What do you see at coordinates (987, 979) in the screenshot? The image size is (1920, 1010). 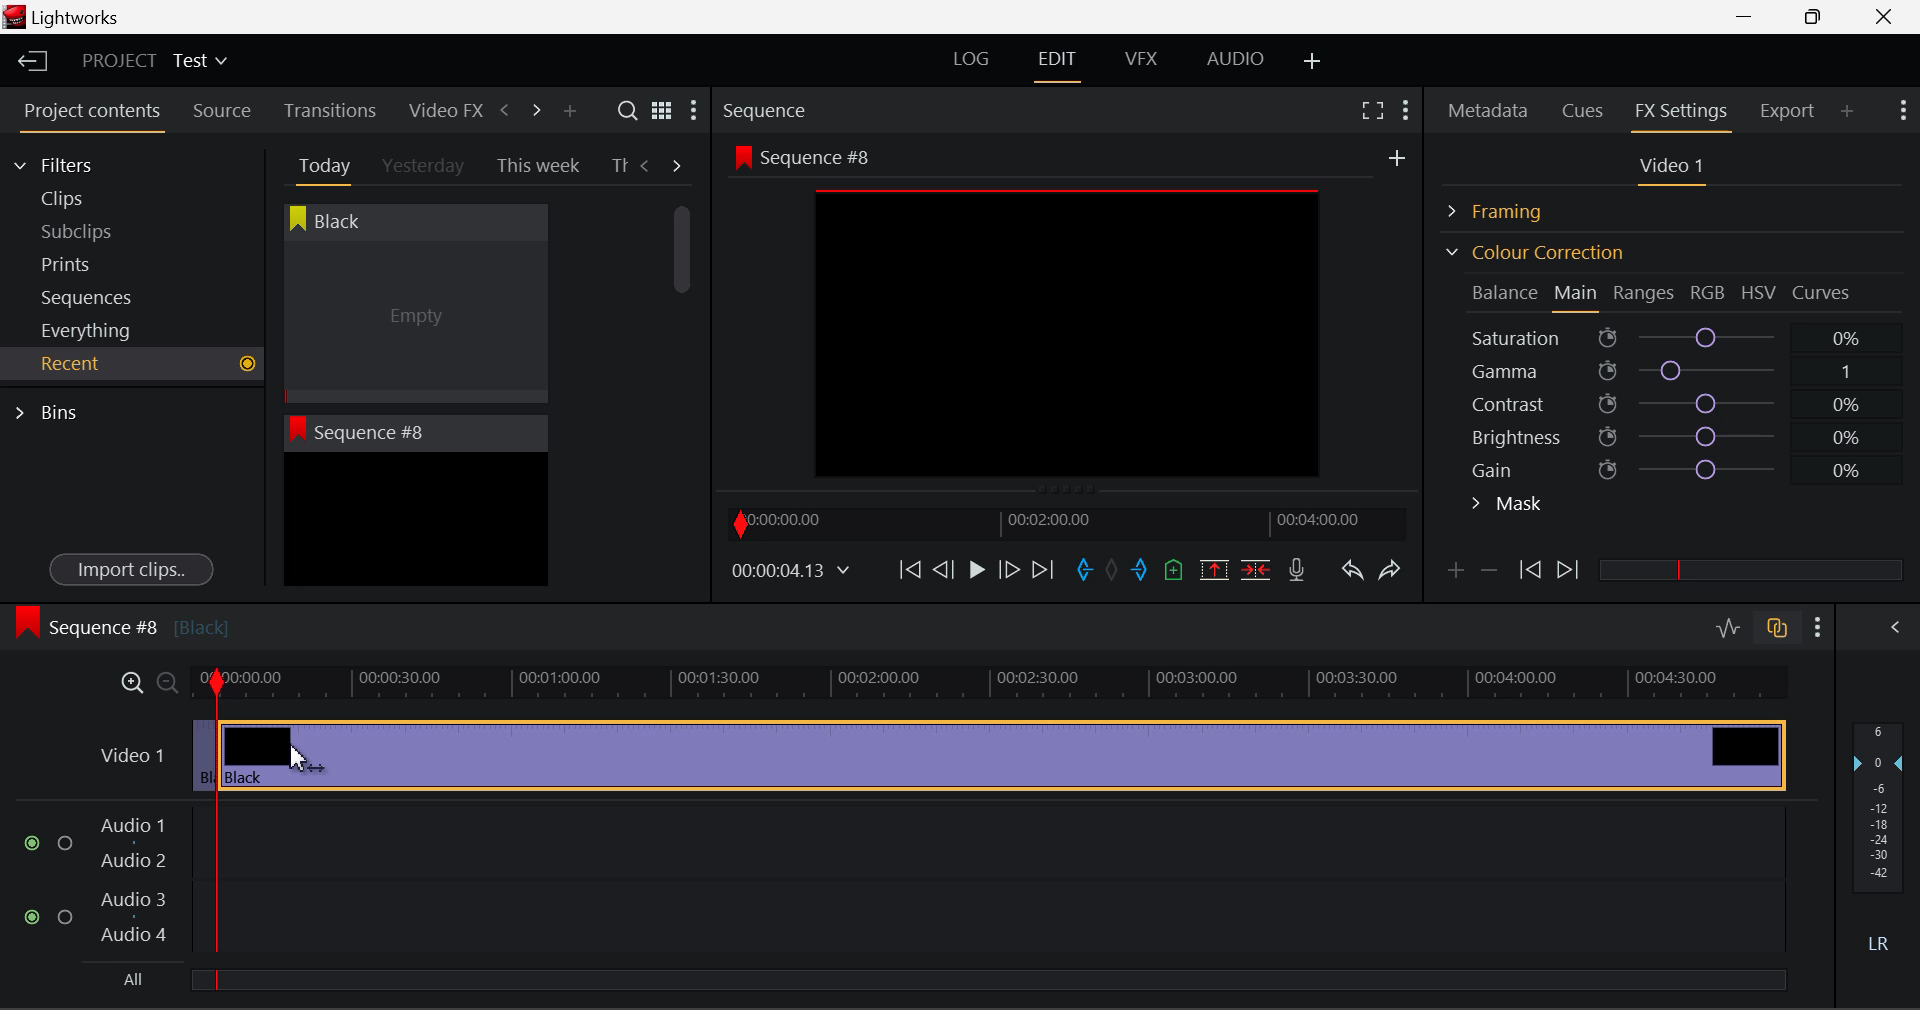 I see `slider` at bounding box center [987, 979].